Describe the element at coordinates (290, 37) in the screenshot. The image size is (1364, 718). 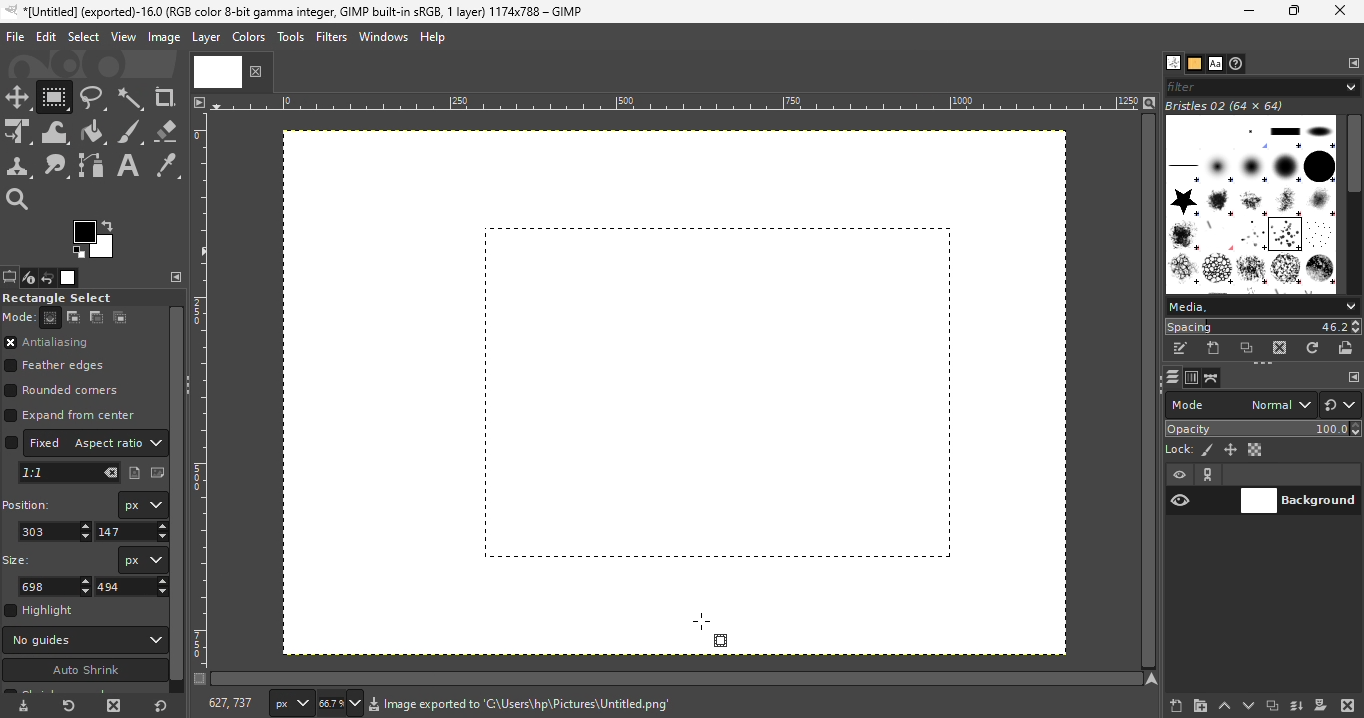
I see `Tools` at that location.